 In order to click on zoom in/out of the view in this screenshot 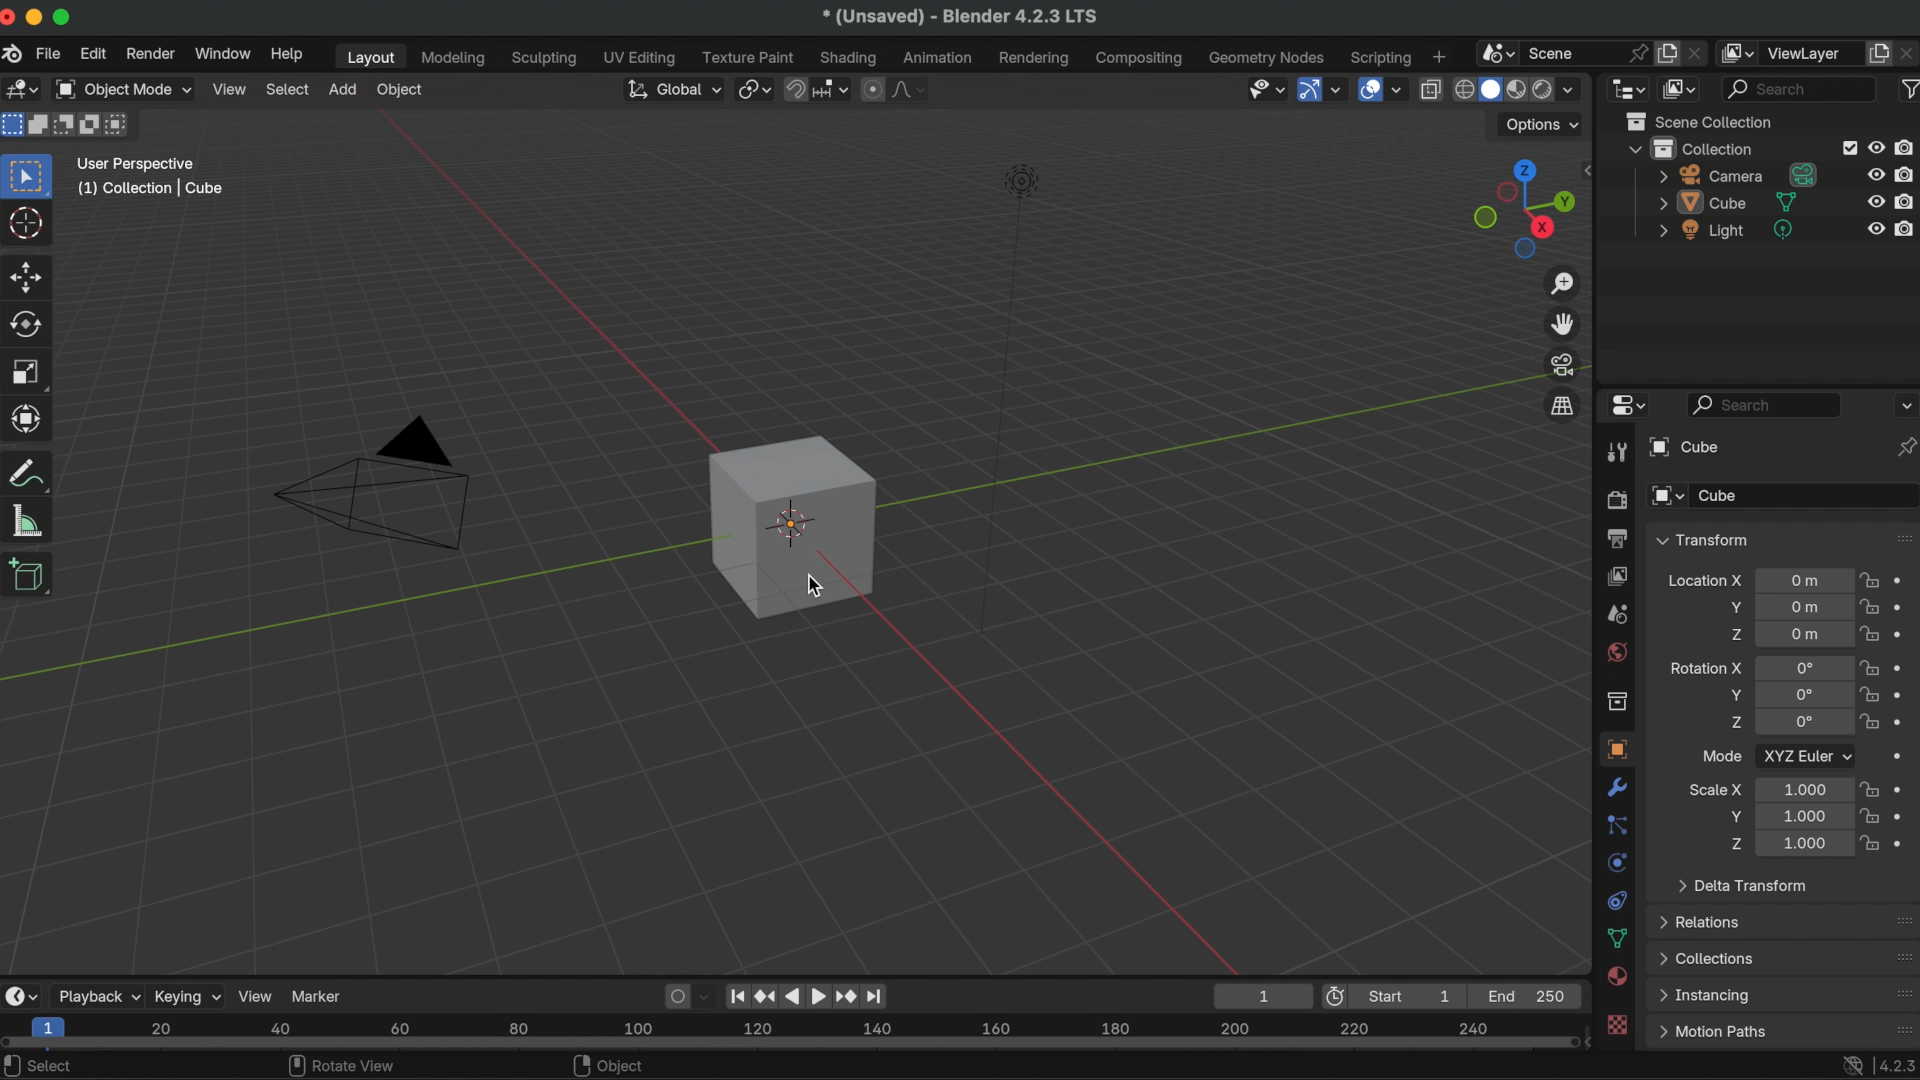, I will do `click(1565, 284)`.